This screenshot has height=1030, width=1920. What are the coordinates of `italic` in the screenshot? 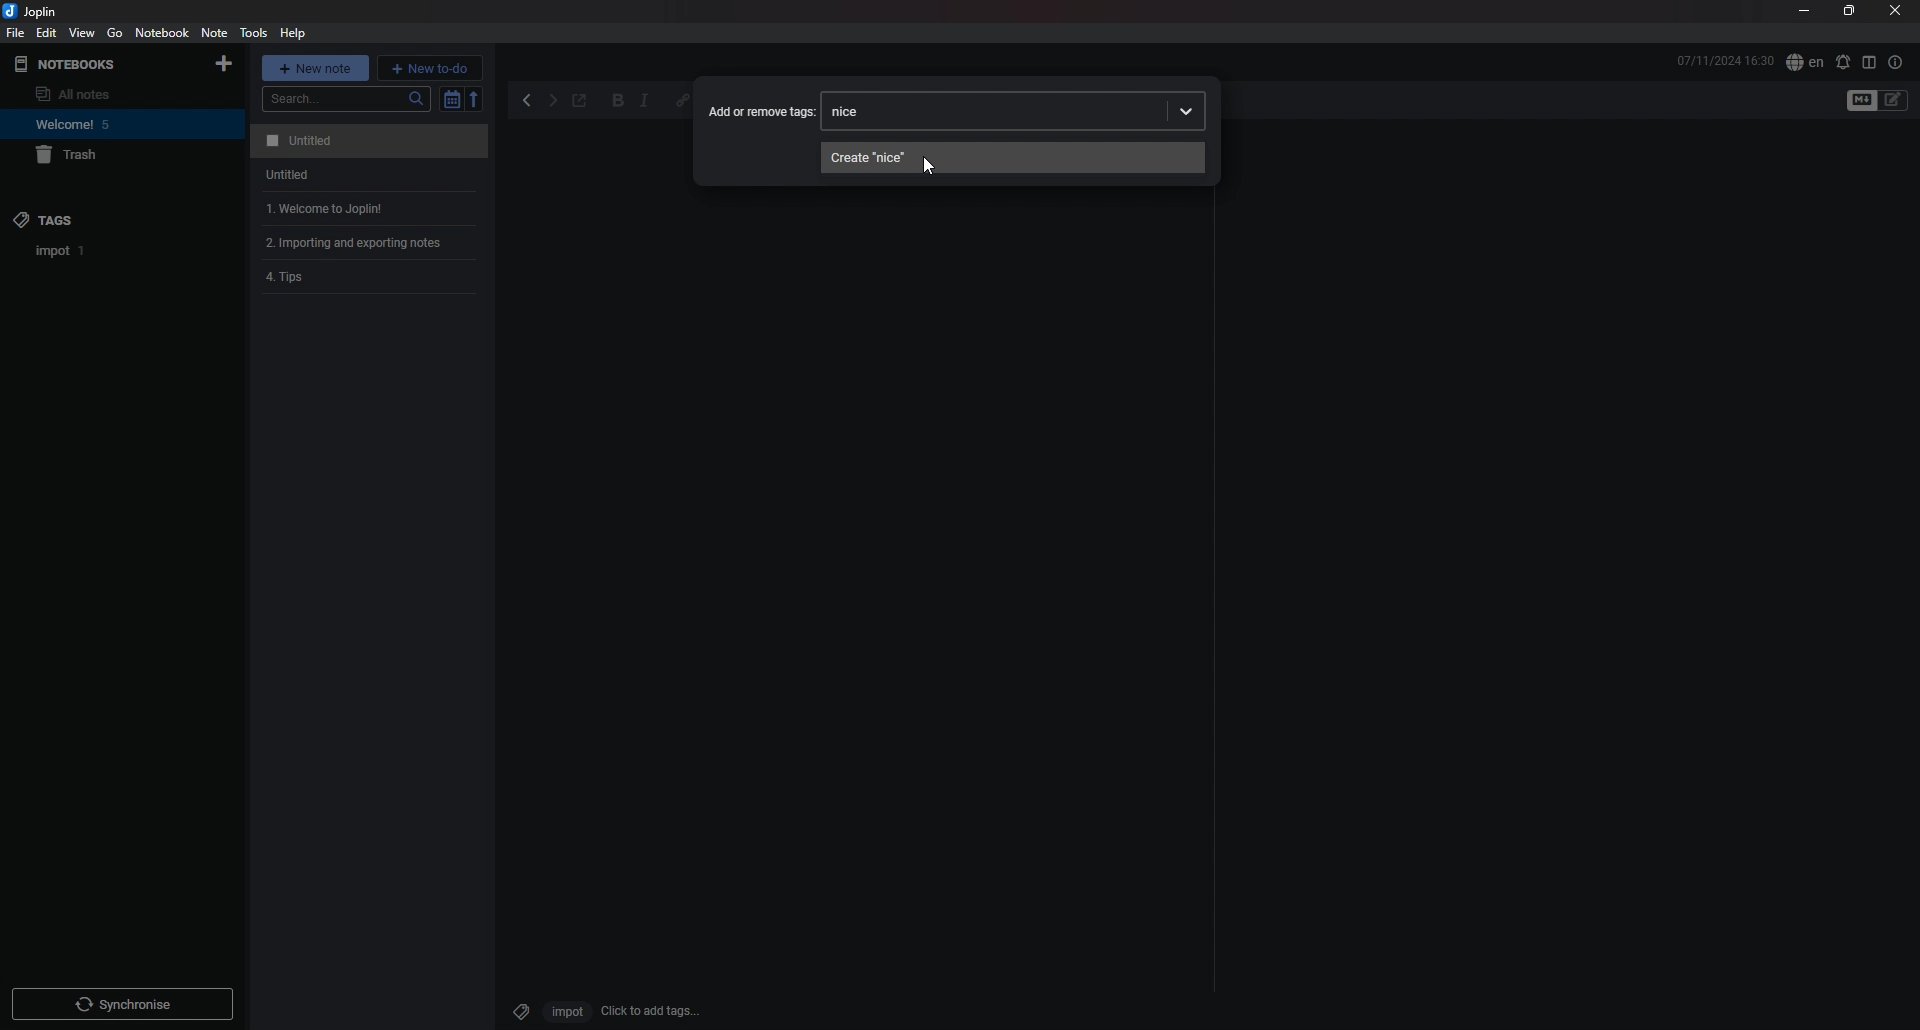 It's located at (644, 102).